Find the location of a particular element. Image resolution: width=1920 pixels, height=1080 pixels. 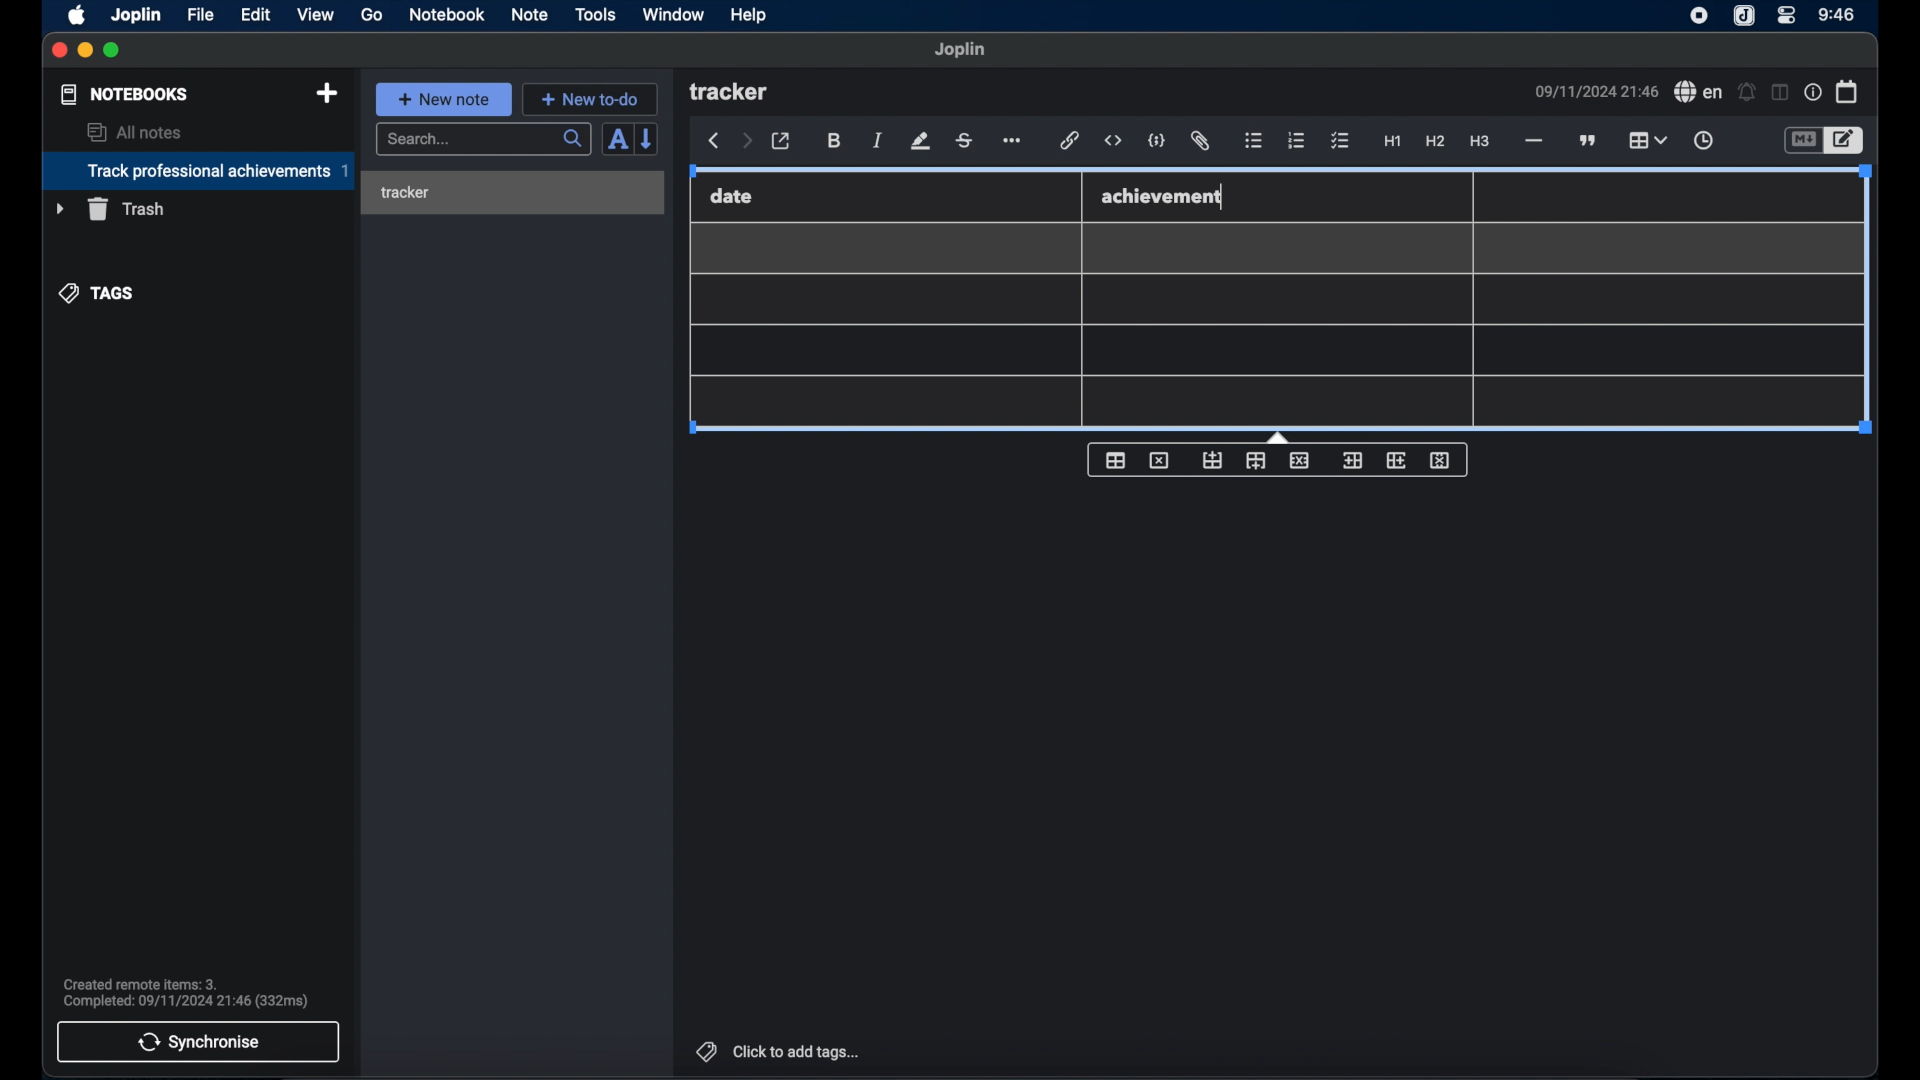

sync notification is located at coordinates (185, 993).